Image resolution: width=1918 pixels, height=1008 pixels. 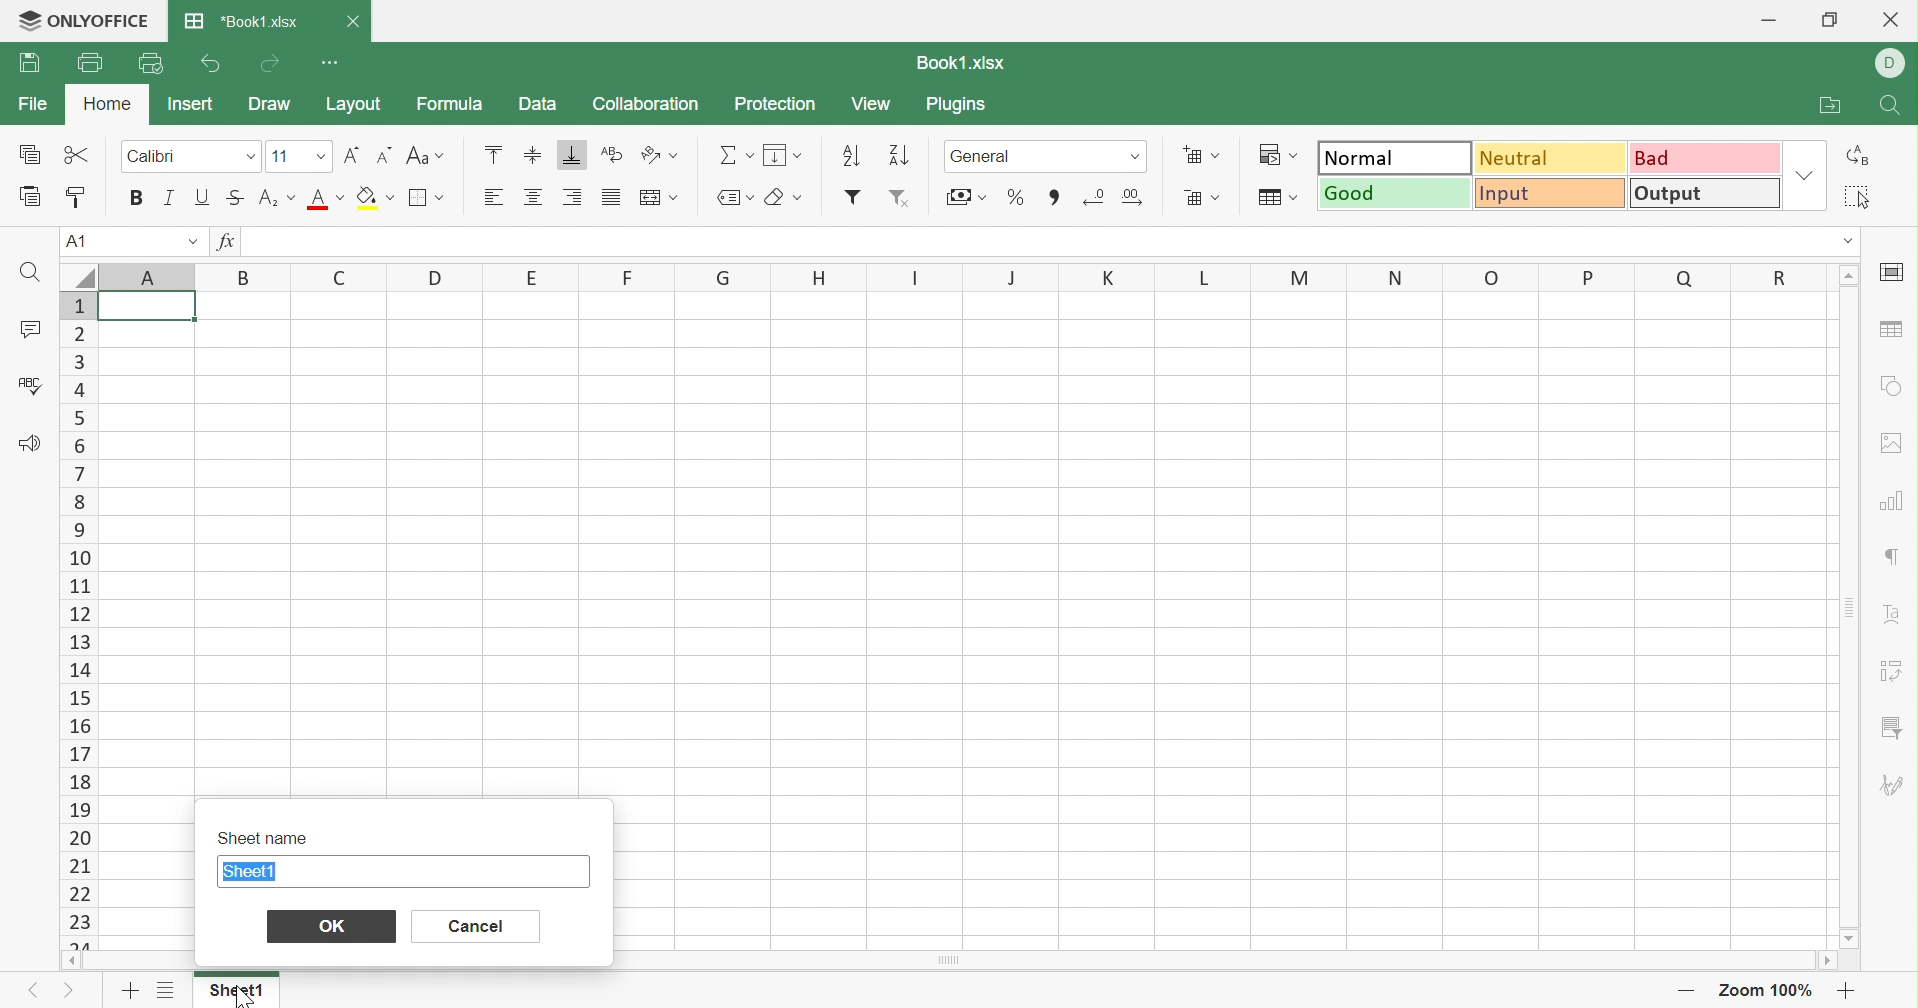 What do you see at coordinates (536, 104) in the screenshot?
I see `Data` at bounding box center [536, 104].